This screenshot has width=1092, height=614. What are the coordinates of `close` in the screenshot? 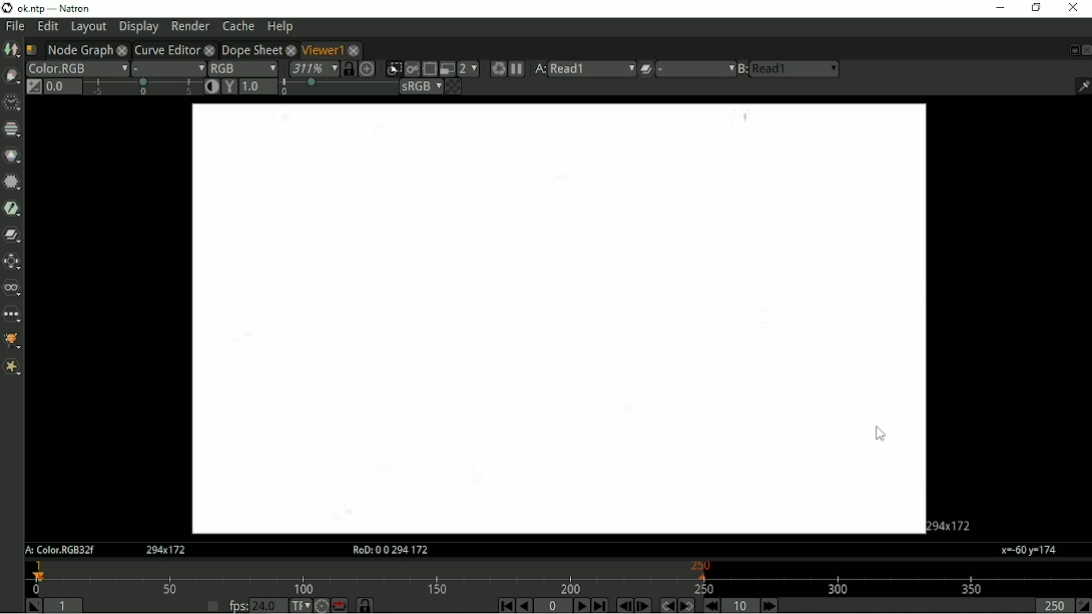 It's located at (124, 49).